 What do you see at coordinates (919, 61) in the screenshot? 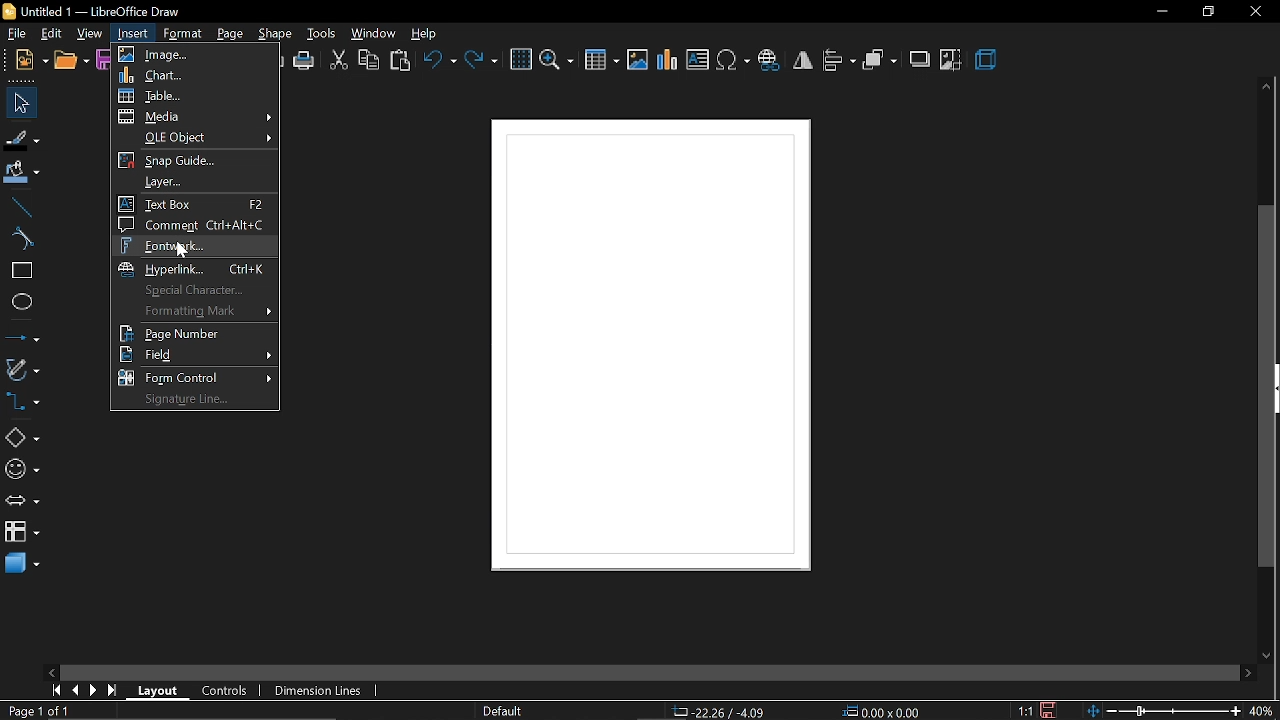
I see `shadow` at bounding box center [919, 61].